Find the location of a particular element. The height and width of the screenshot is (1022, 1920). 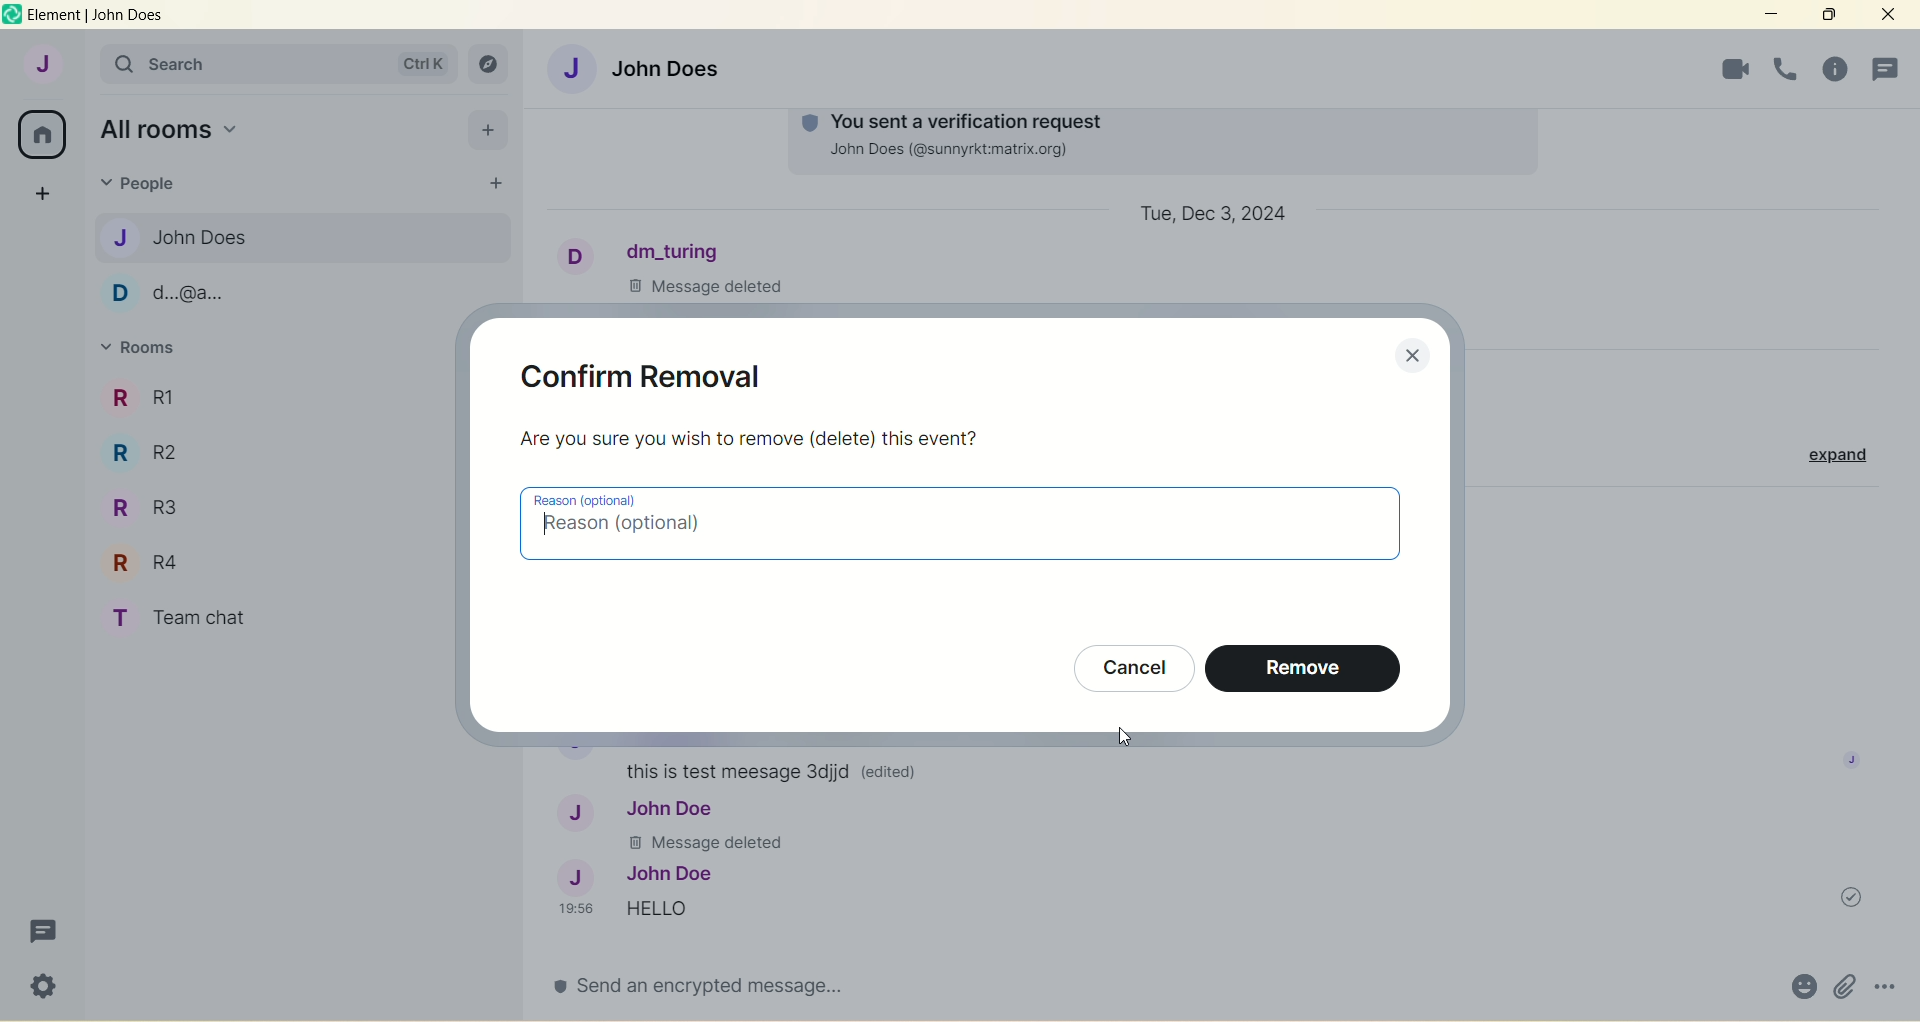

T Team chat is located at coordinates (197, 615).